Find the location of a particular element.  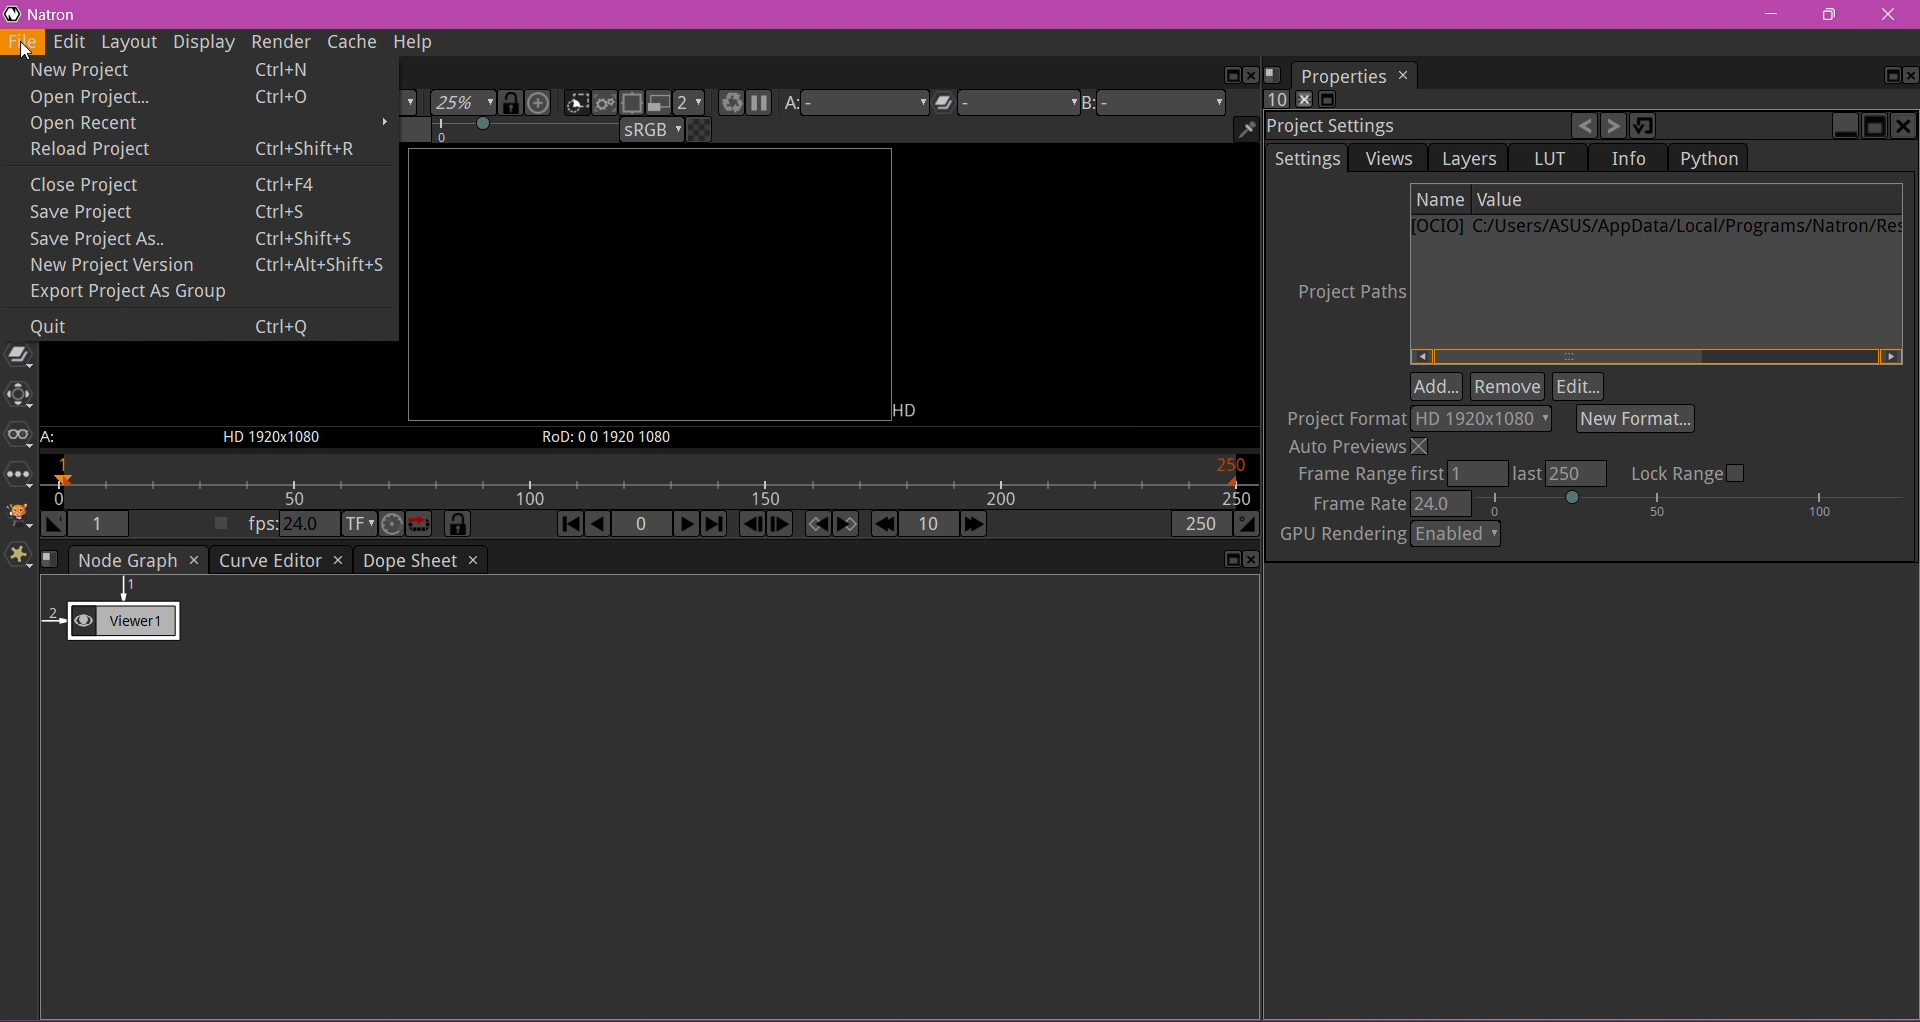

Title bar color change on click is located at coordinates (962, 13).